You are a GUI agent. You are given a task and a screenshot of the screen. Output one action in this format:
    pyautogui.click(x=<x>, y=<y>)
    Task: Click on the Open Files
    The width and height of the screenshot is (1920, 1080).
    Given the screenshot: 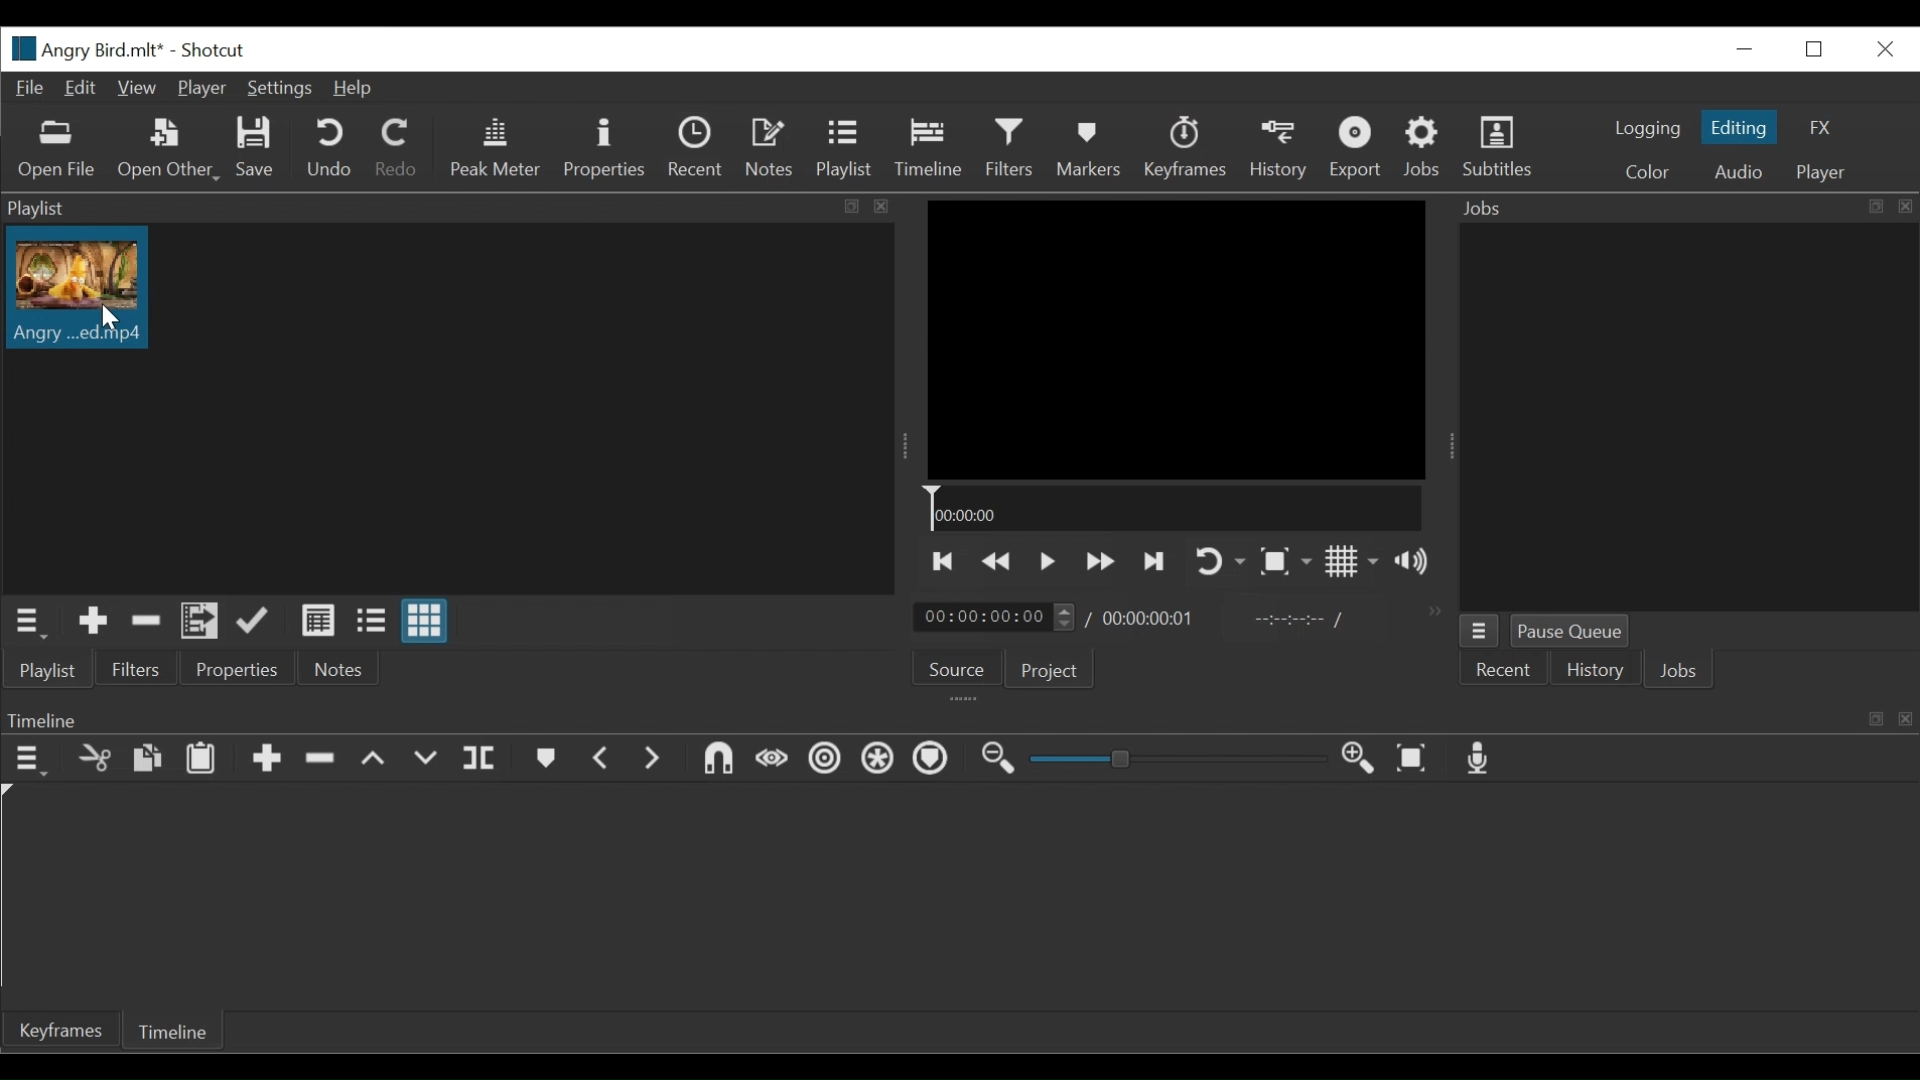 What is the action you would take?
    pyautogui.click(x=58, y=150)
    